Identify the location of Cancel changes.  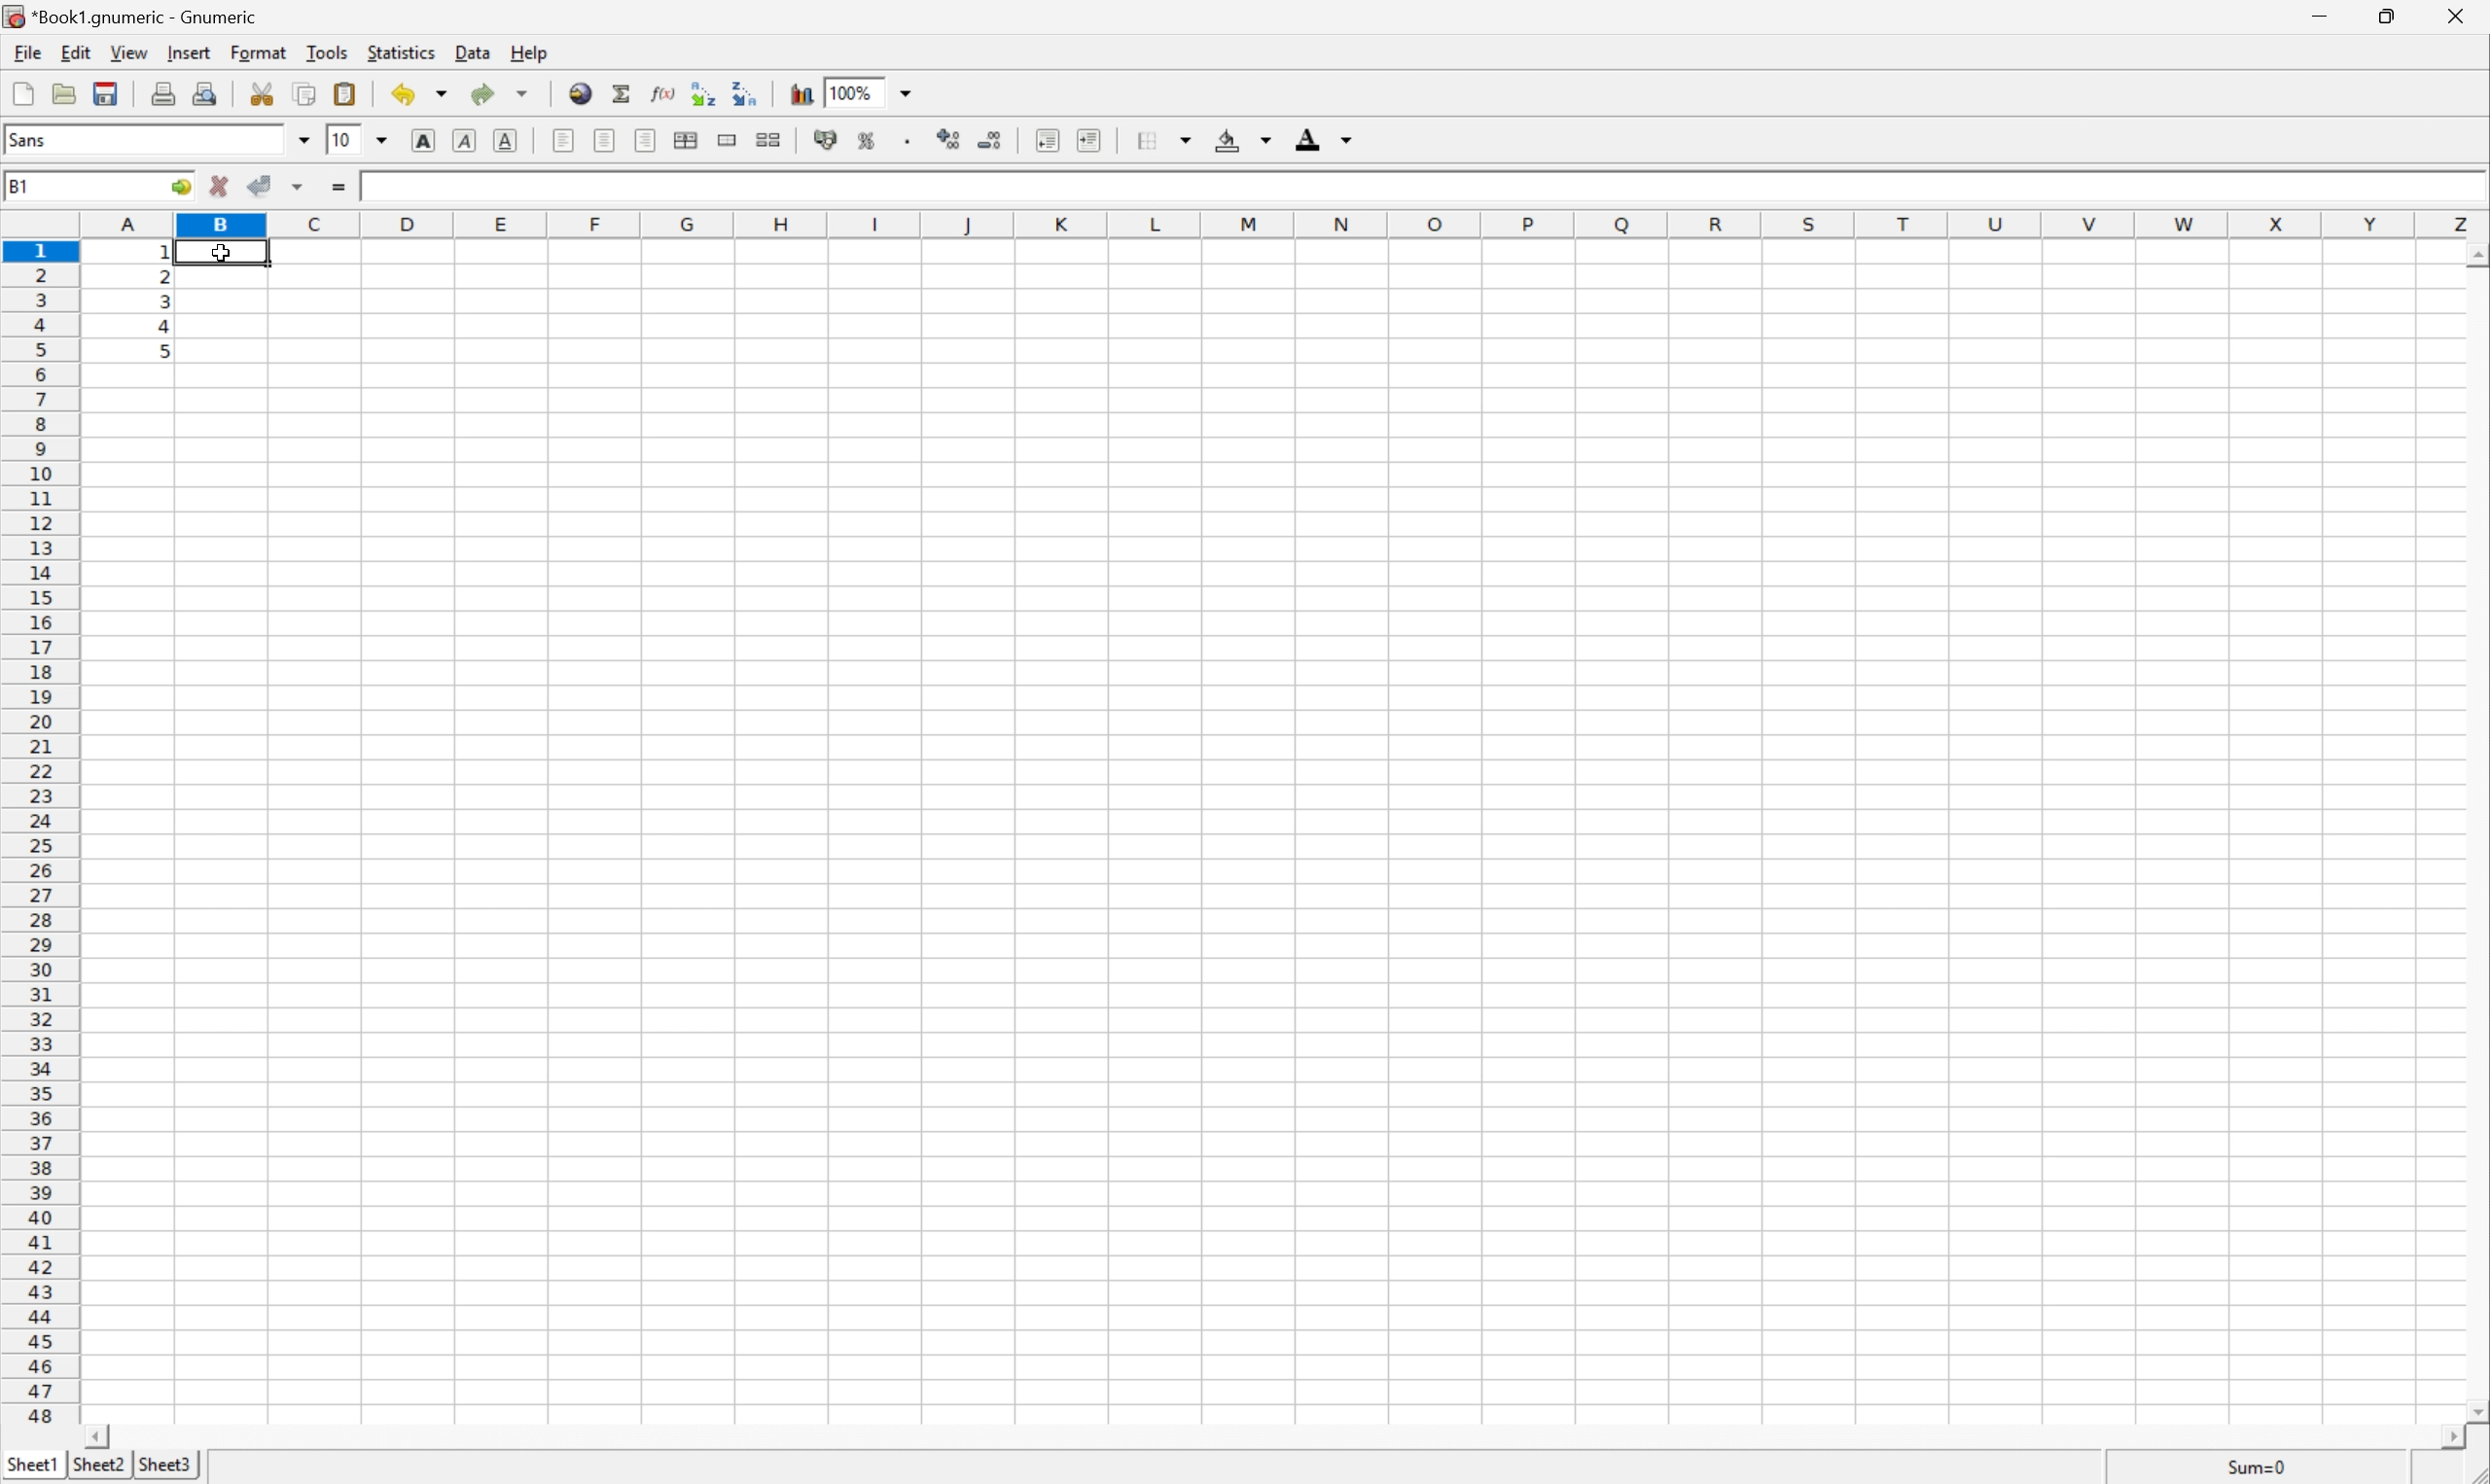
(215, 184).